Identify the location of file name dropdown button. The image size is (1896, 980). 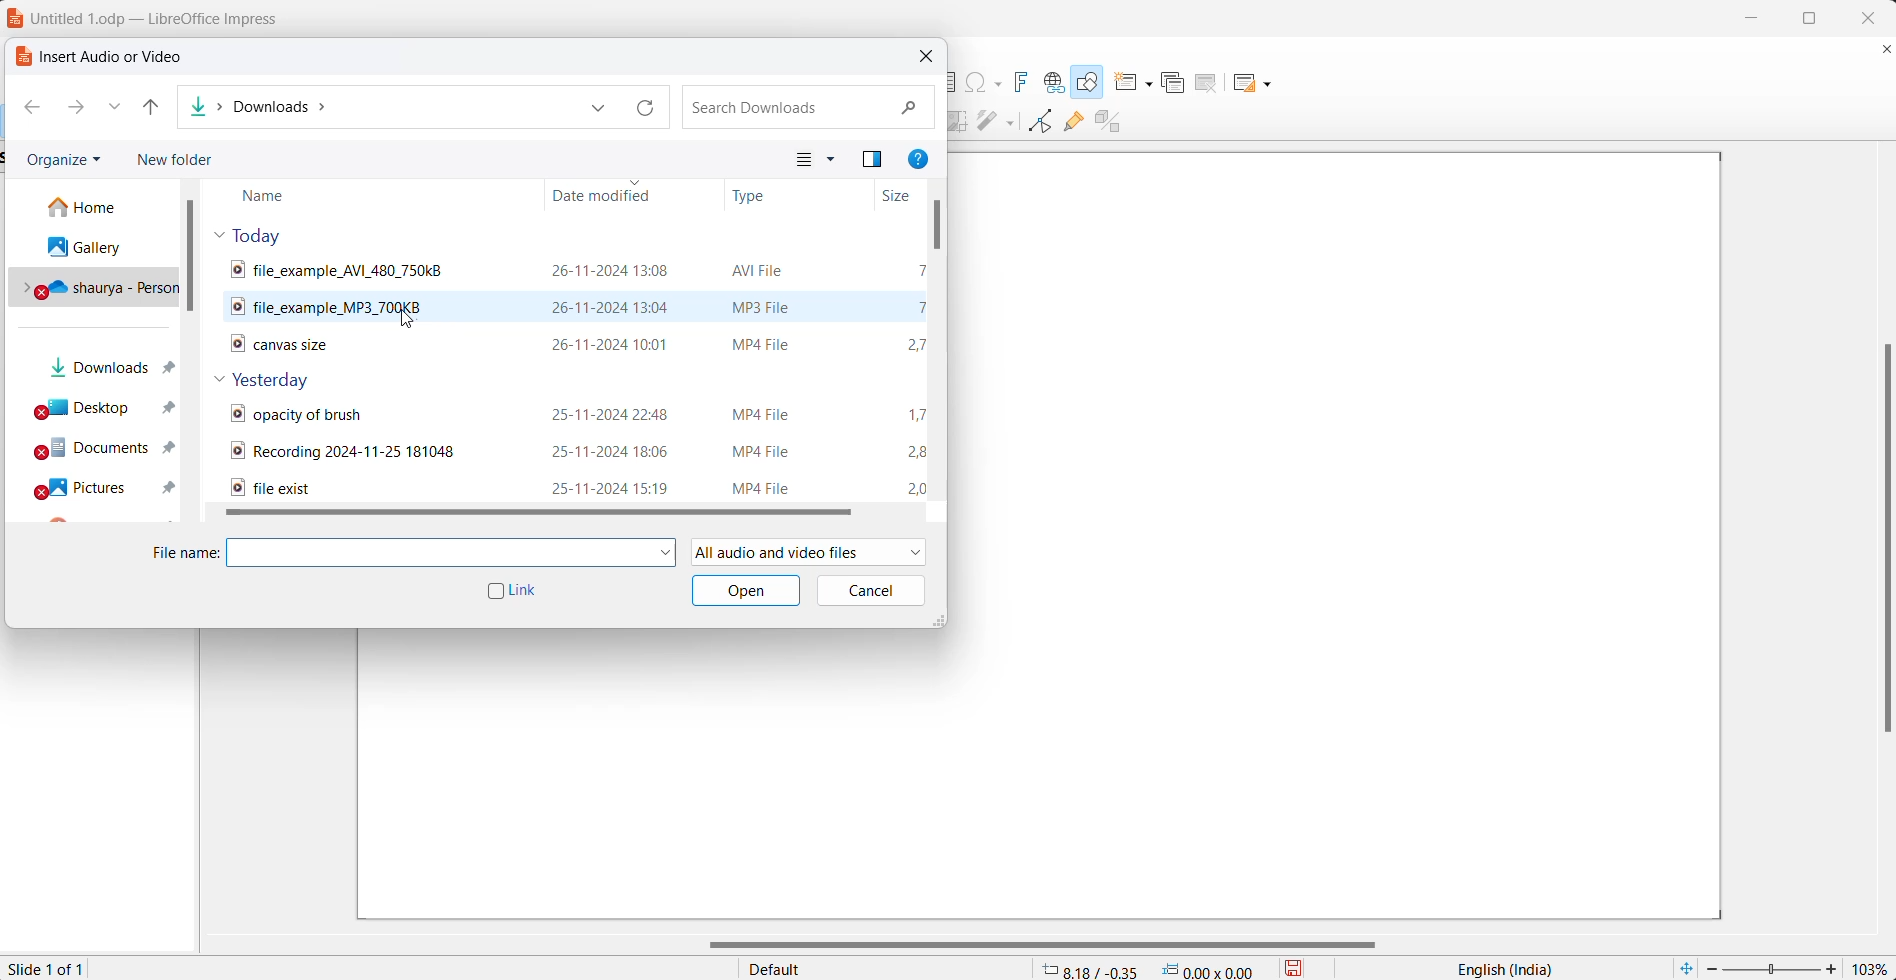
(668, 552).